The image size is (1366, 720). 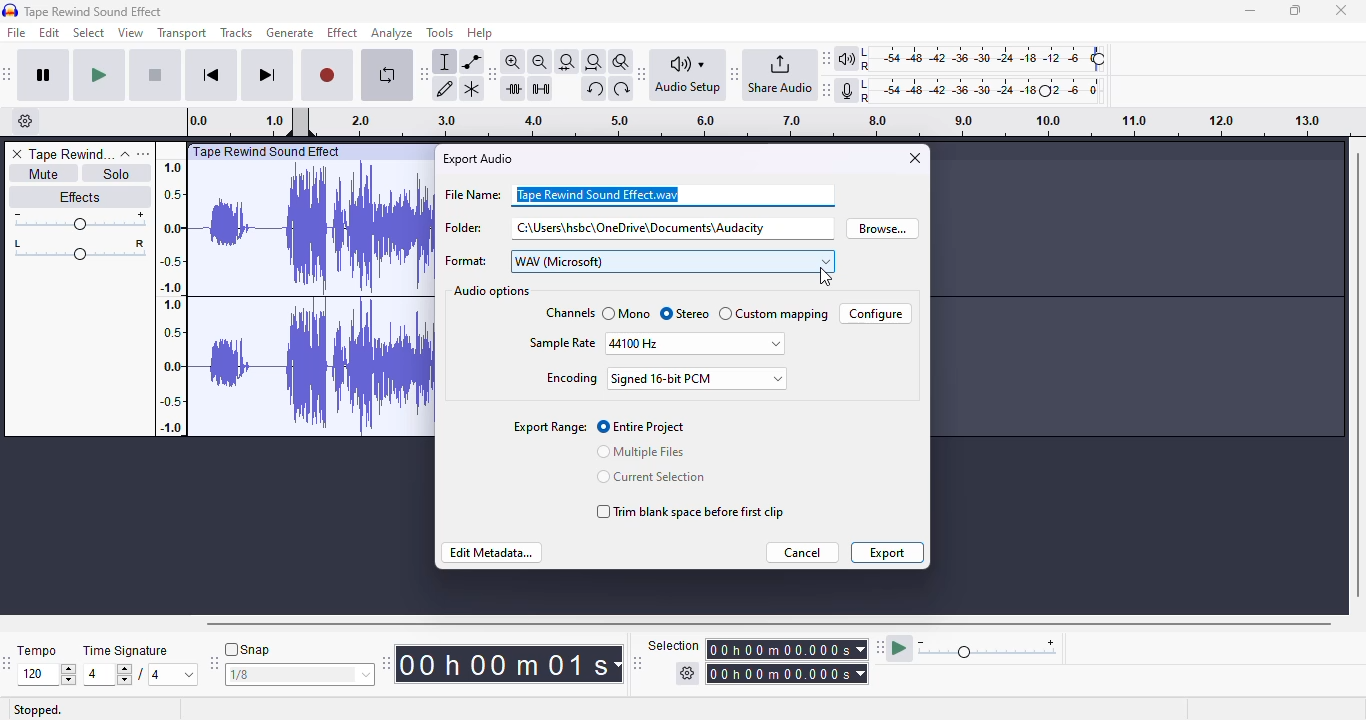 What do you see at coordinates (783, 314) in the screenshot?
I see `custom mapping` at bounding box center [783, 314].